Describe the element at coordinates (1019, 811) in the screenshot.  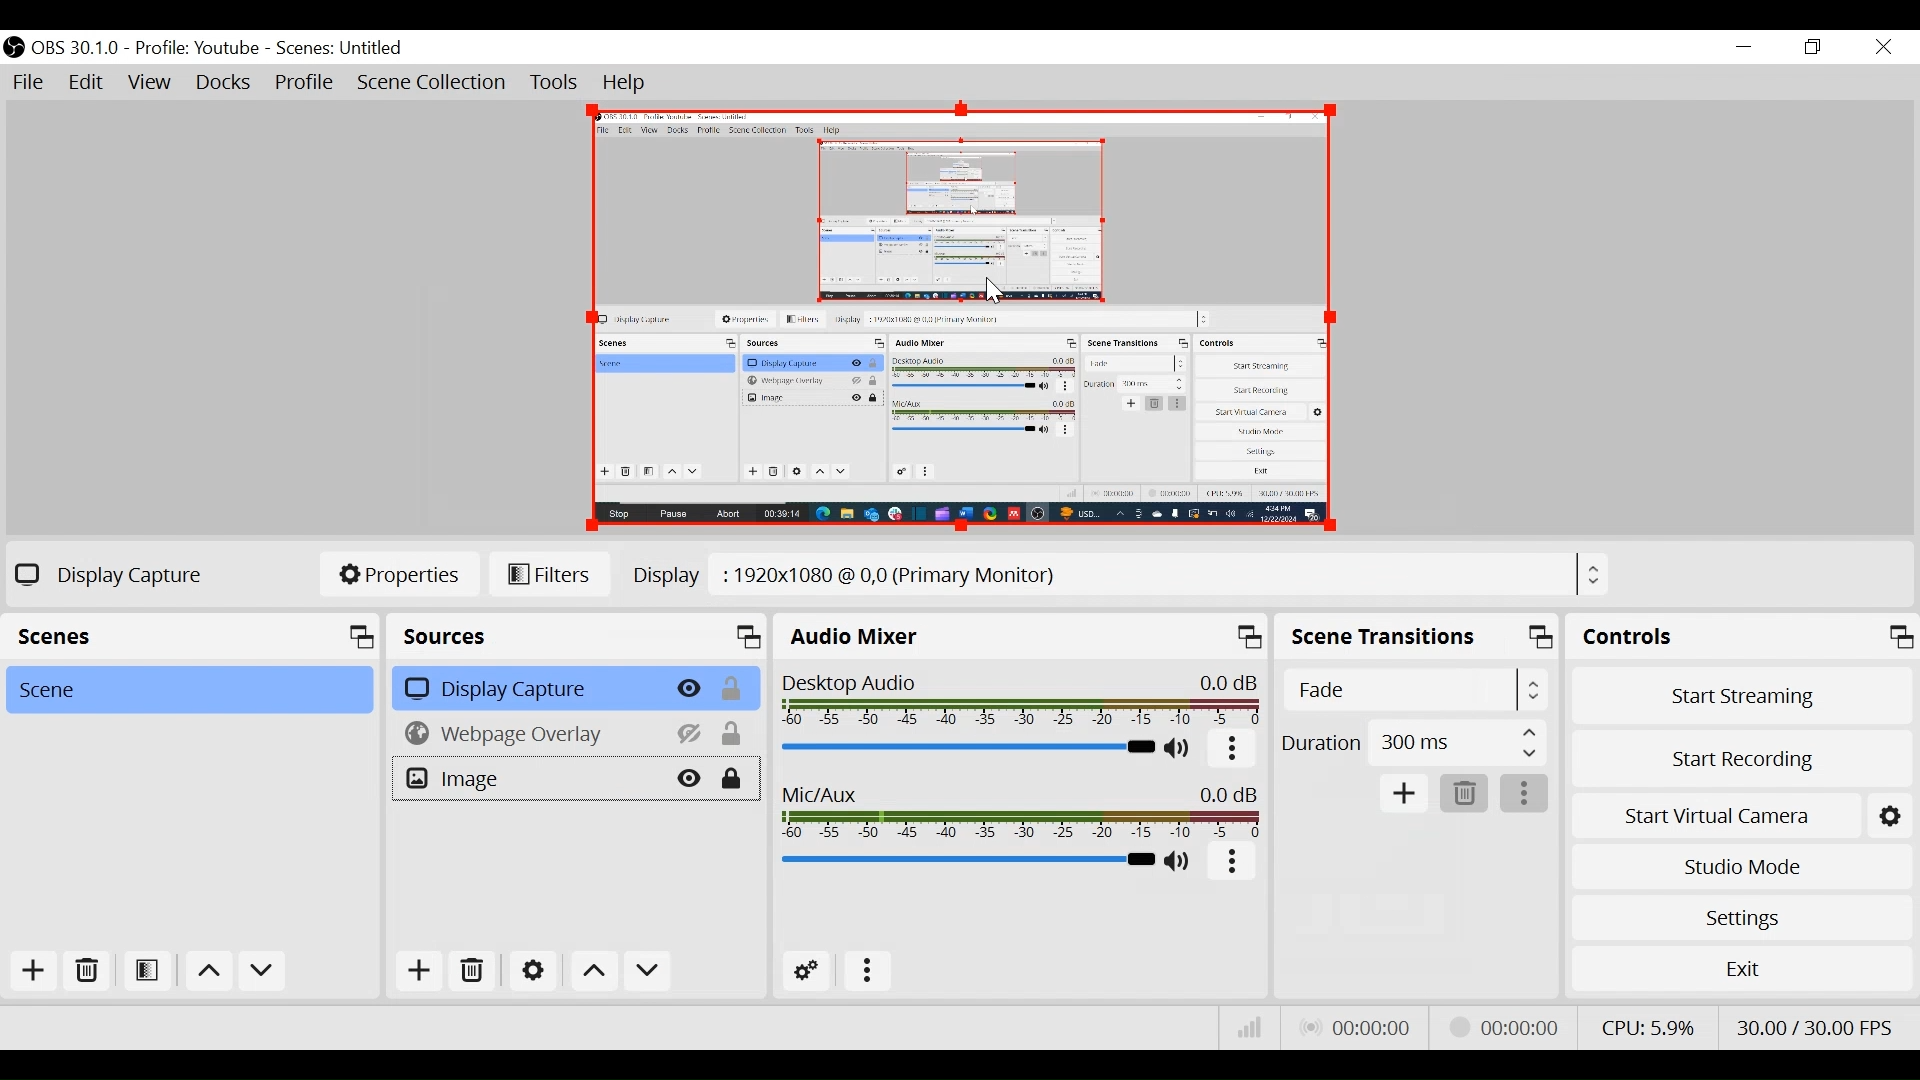
I see `Mic/Audio` at that location.